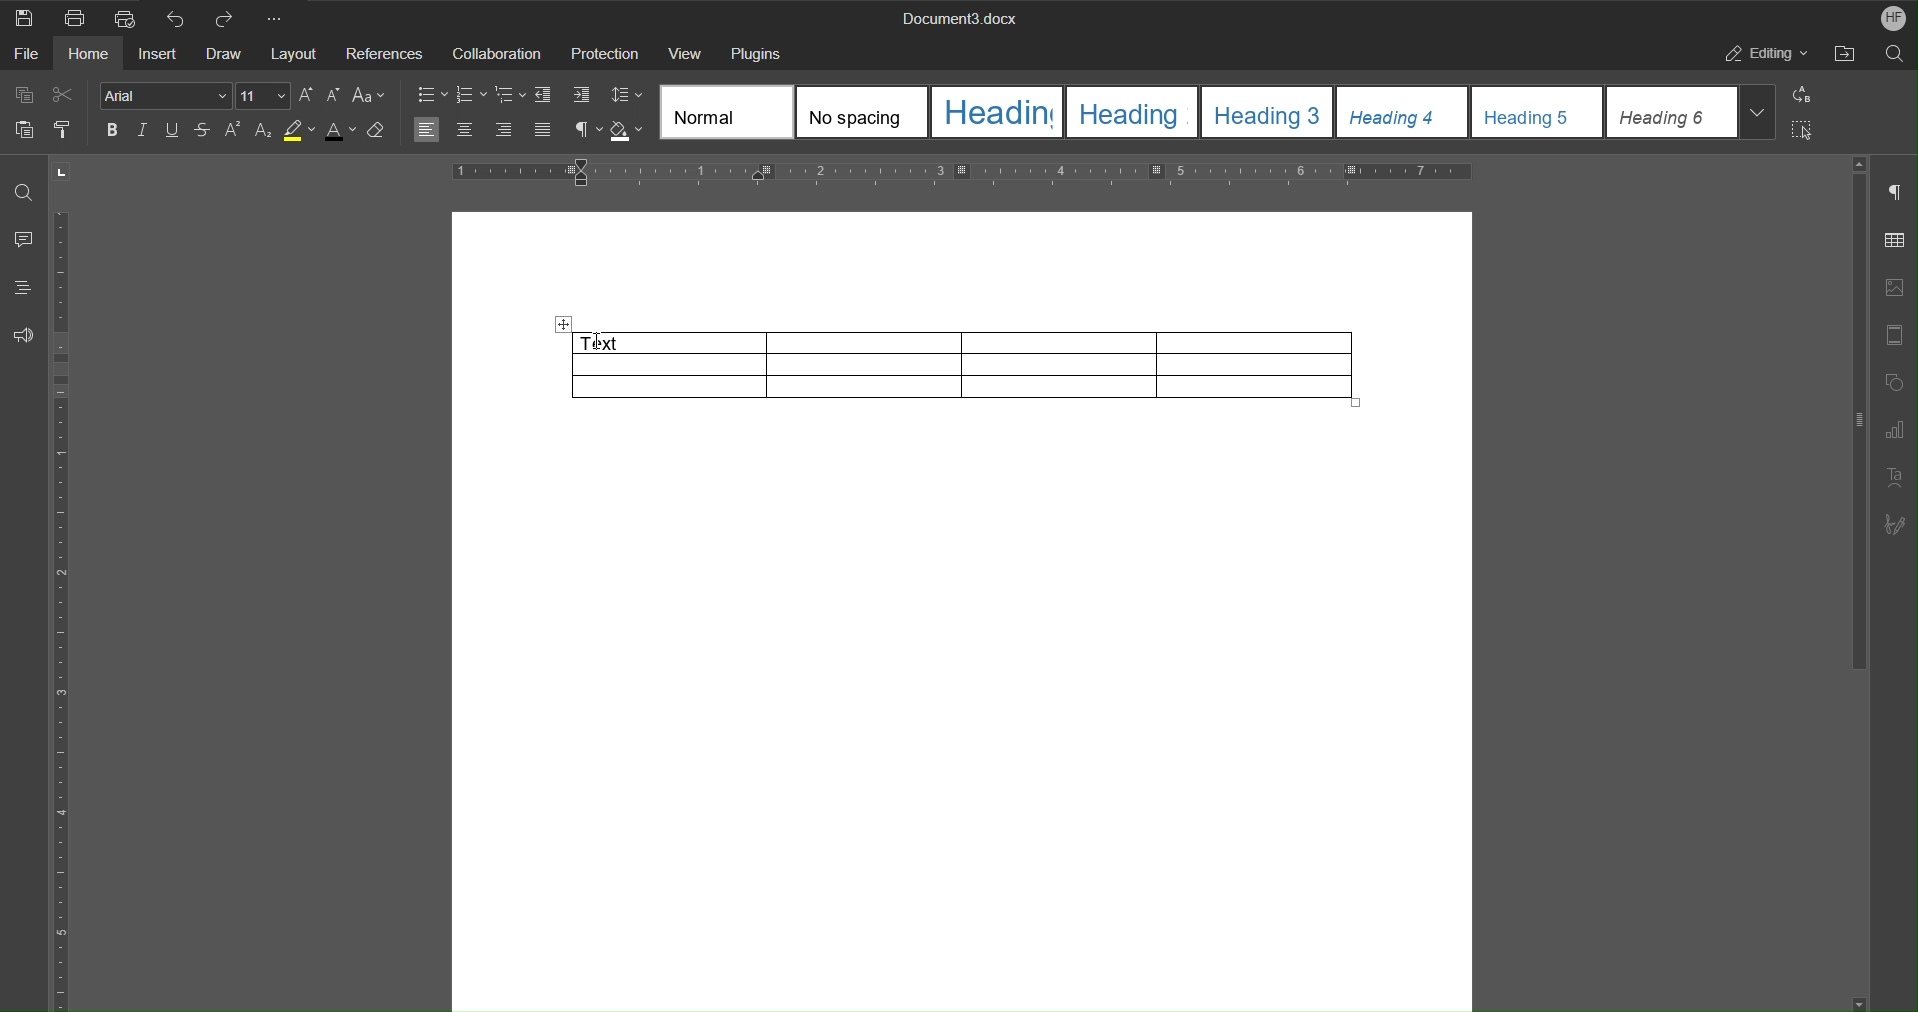 This screenshot has width=1918, height=1012. Describe the element at coordinates (265, 96) in the screenshot. I see `Font size` at that location.